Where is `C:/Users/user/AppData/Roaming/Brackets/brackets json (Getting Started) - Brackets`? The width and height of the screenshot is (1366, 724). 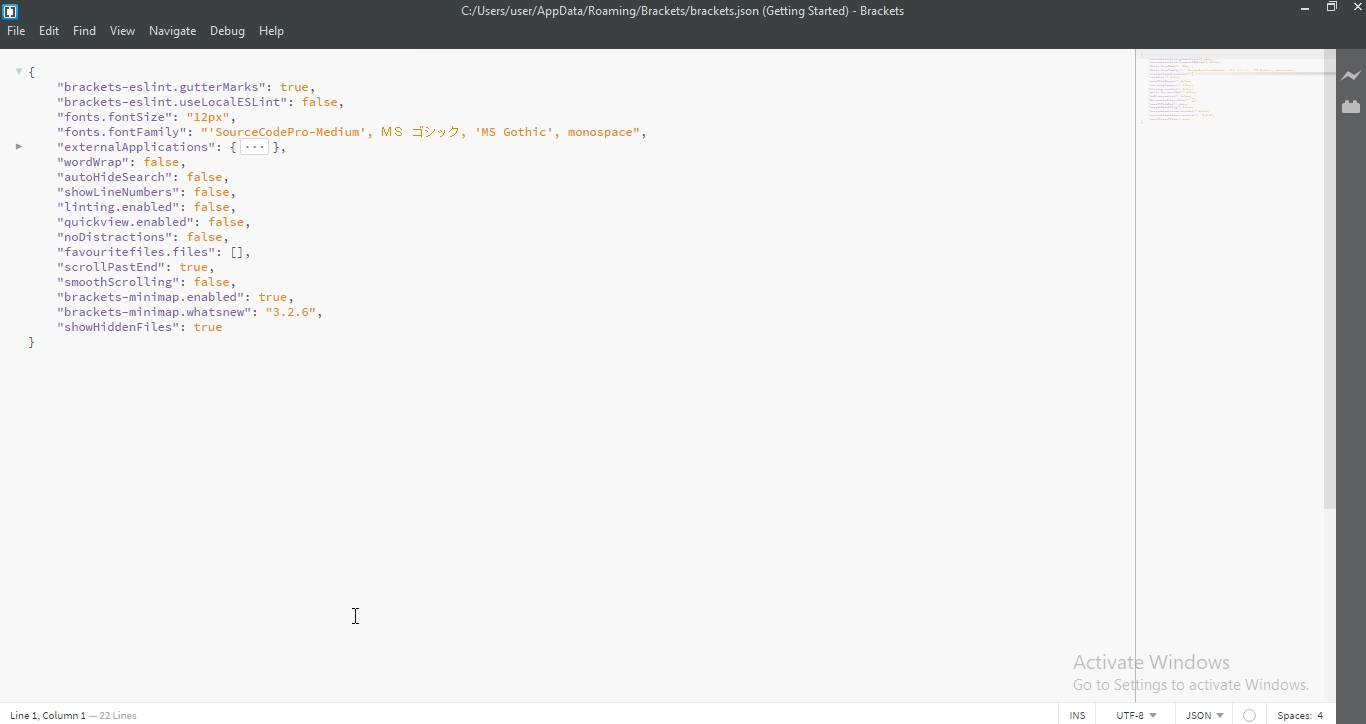
C:/Users/user/AppData/Roaming/Brackets/brackets json (Getting Started) - Brackets is located at coordinates (689, 12).